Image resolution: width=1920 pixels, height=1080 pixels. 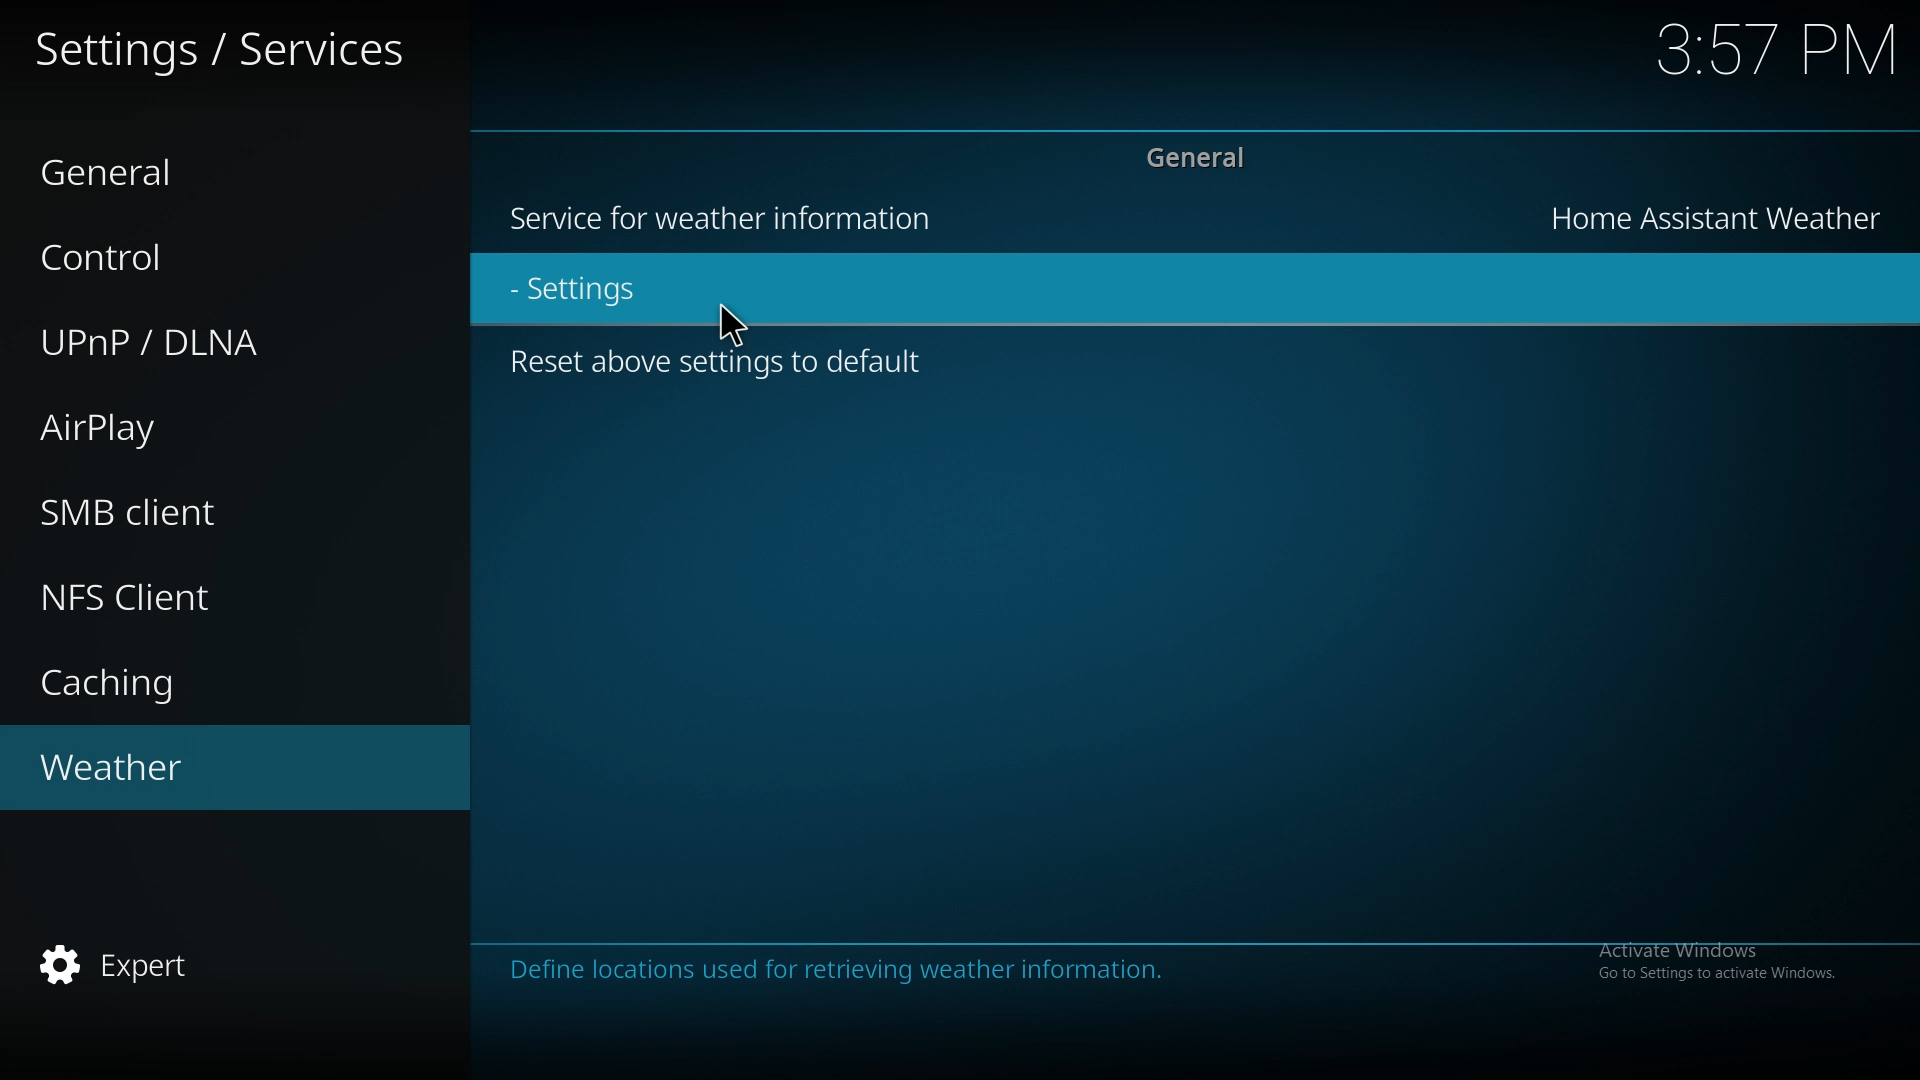 I want to click on nfs client, so click(x=205, y=597).